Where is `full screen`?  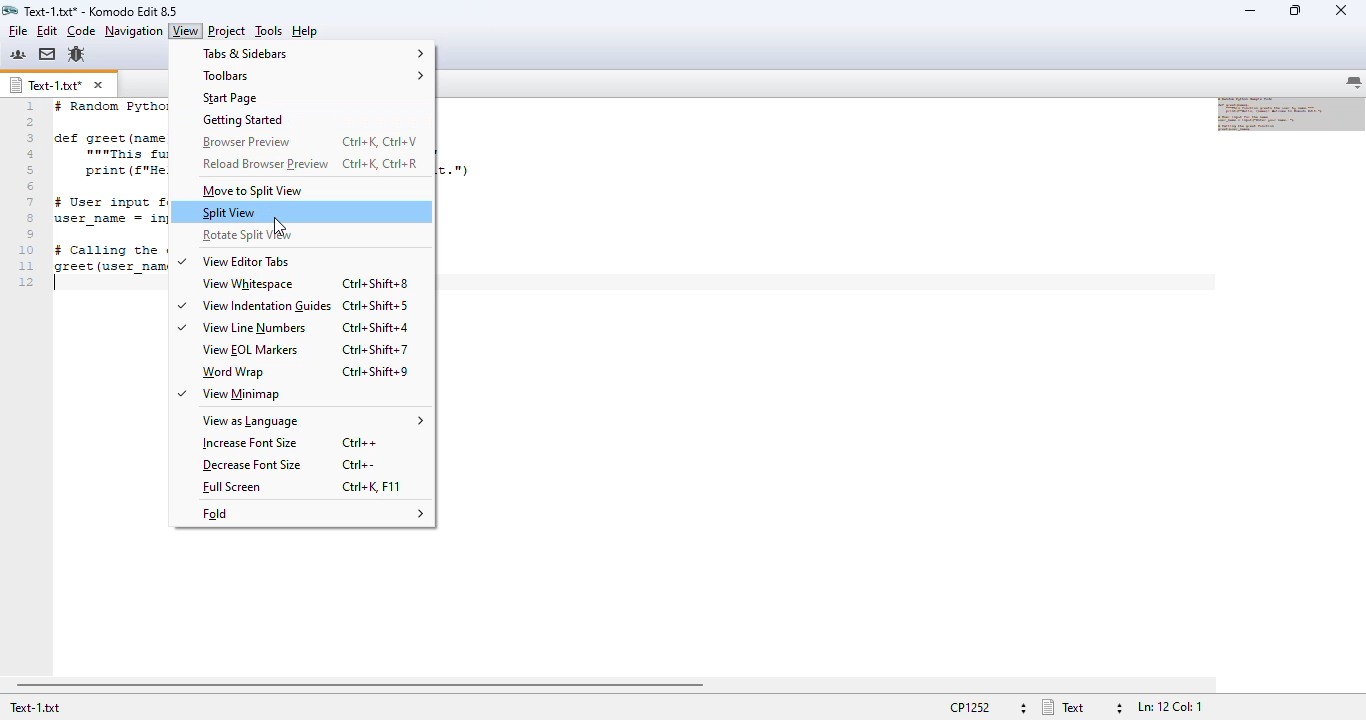 full screen is located at coordinates (231, 487).